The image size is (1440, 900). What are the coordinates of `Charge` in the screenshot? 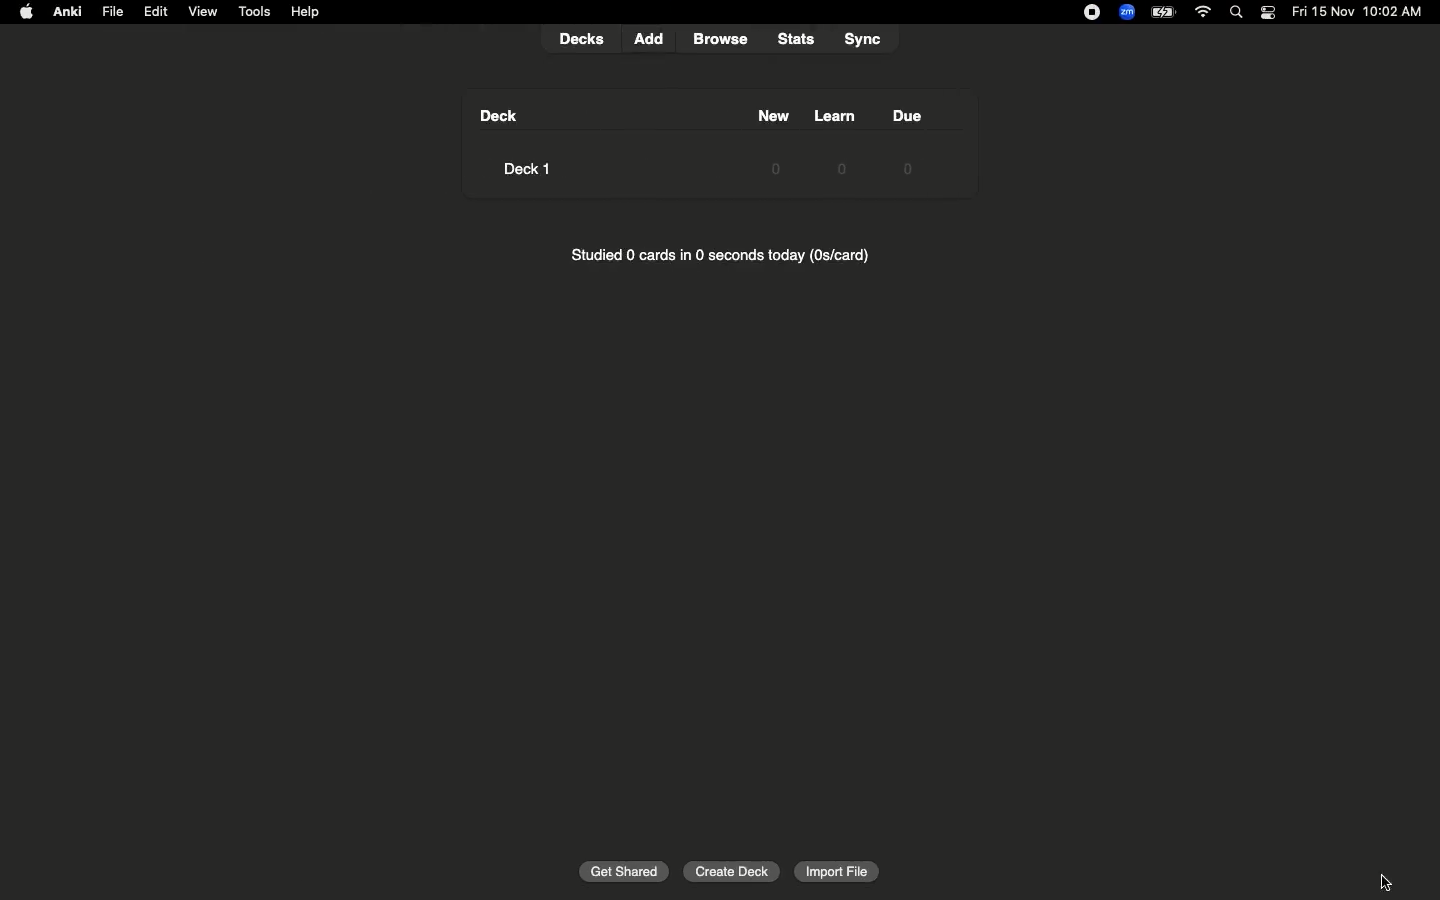 It's located at (1162, 12).